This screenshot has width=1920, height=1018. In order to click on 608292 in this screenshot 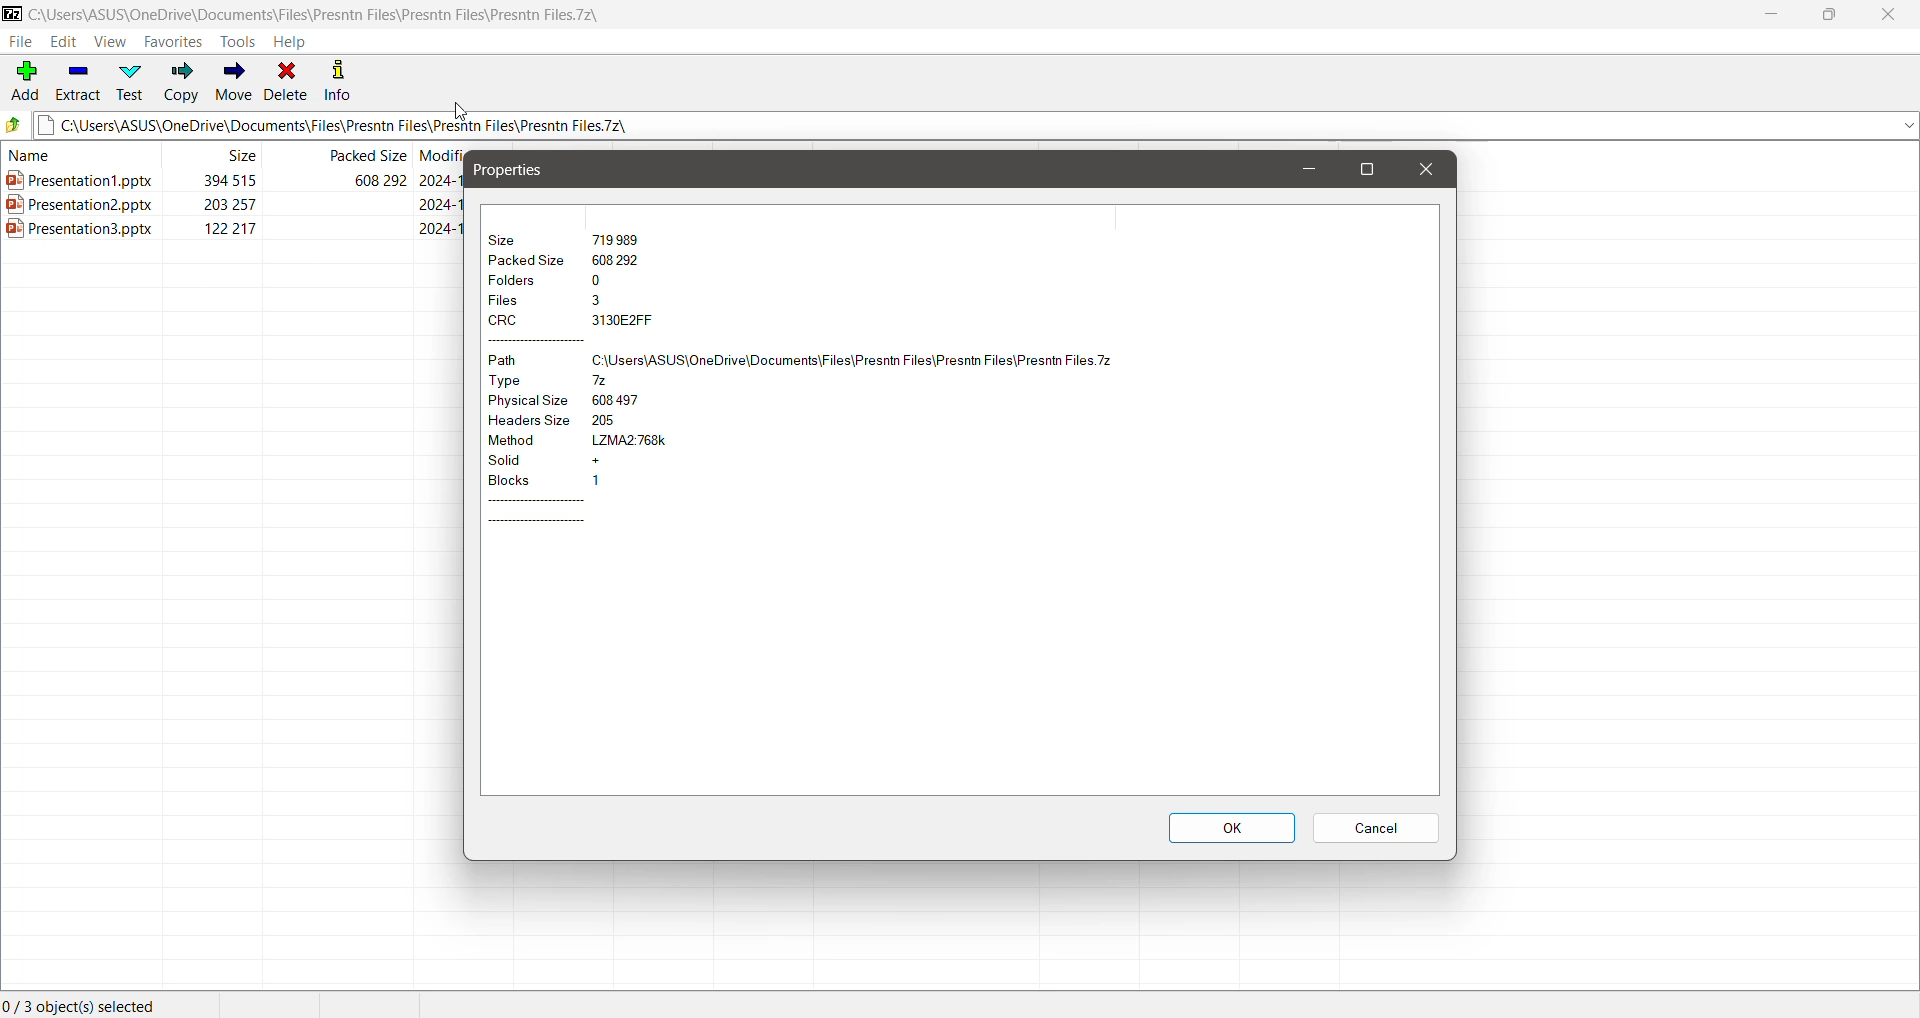, I will do `click(365, 181)`.